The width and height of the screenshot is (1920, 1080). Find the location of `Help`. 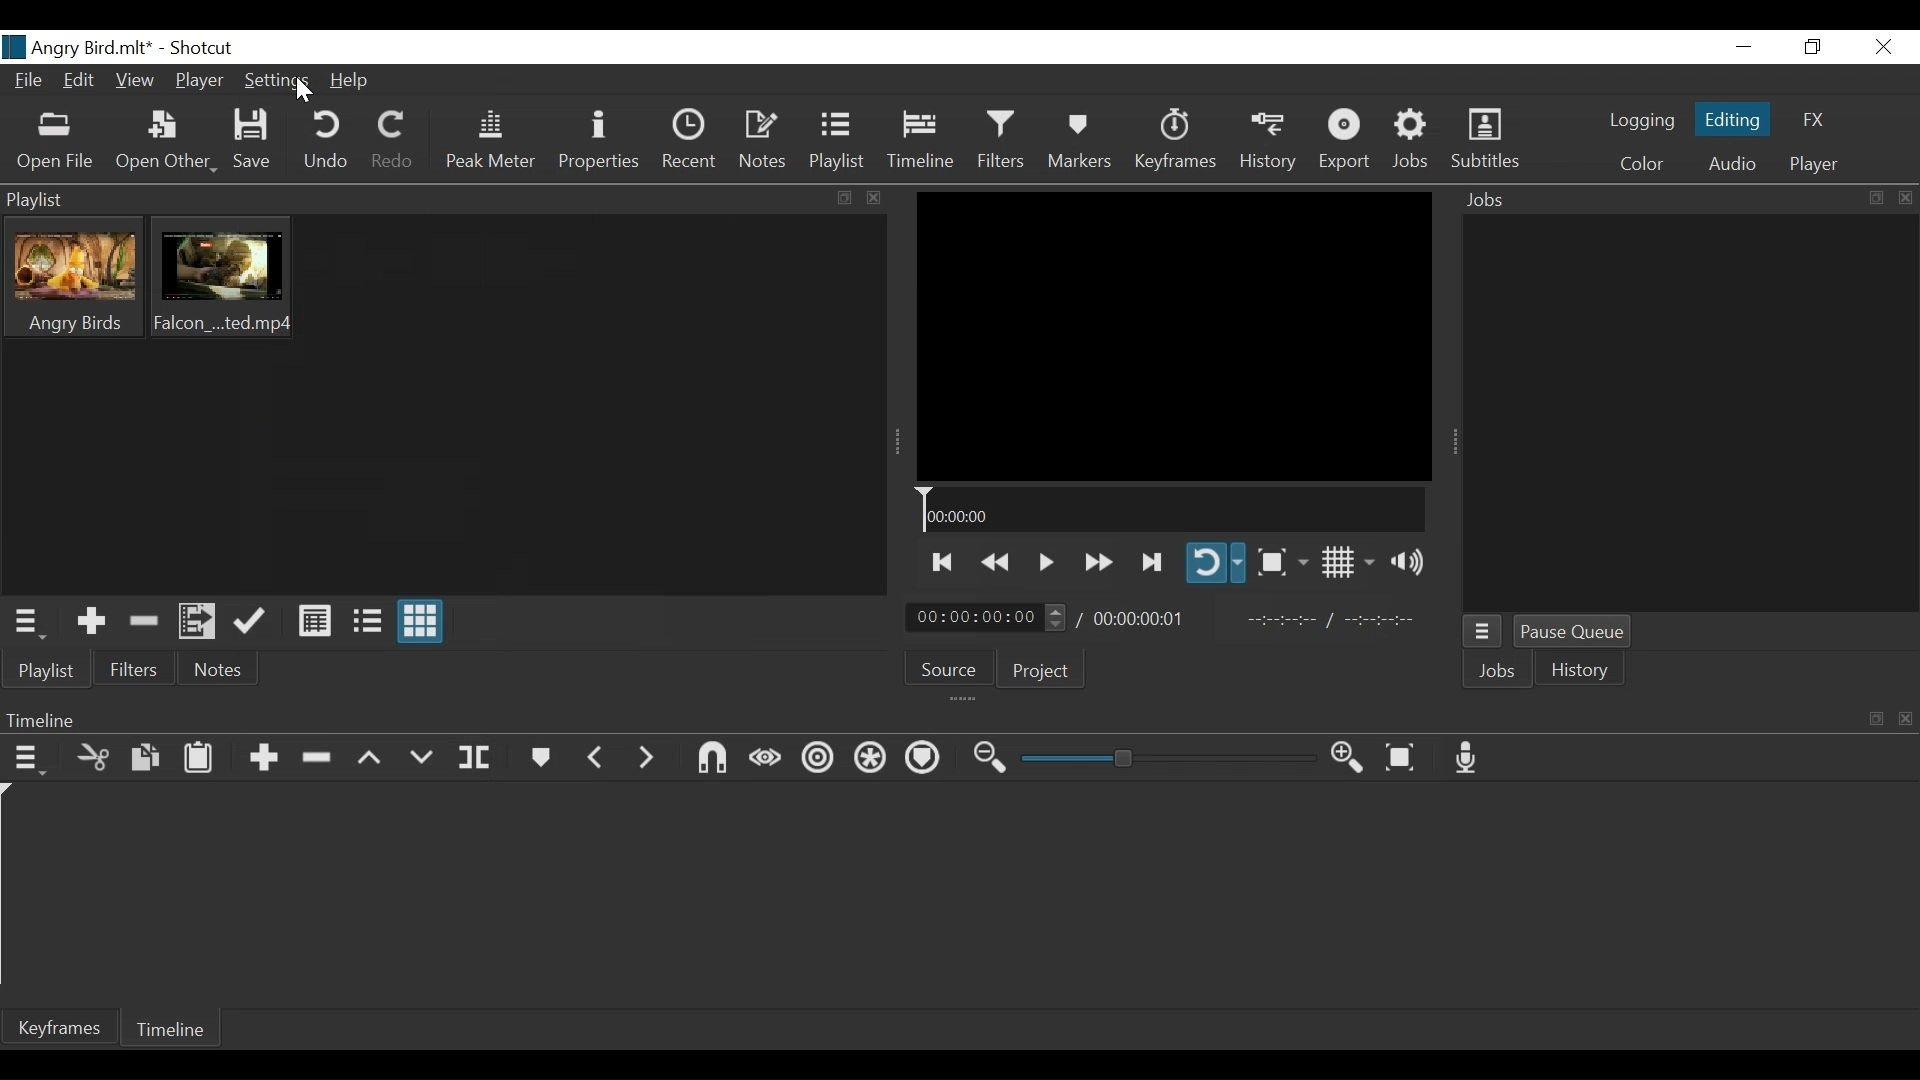

Help is located at coordinates (351, 83).